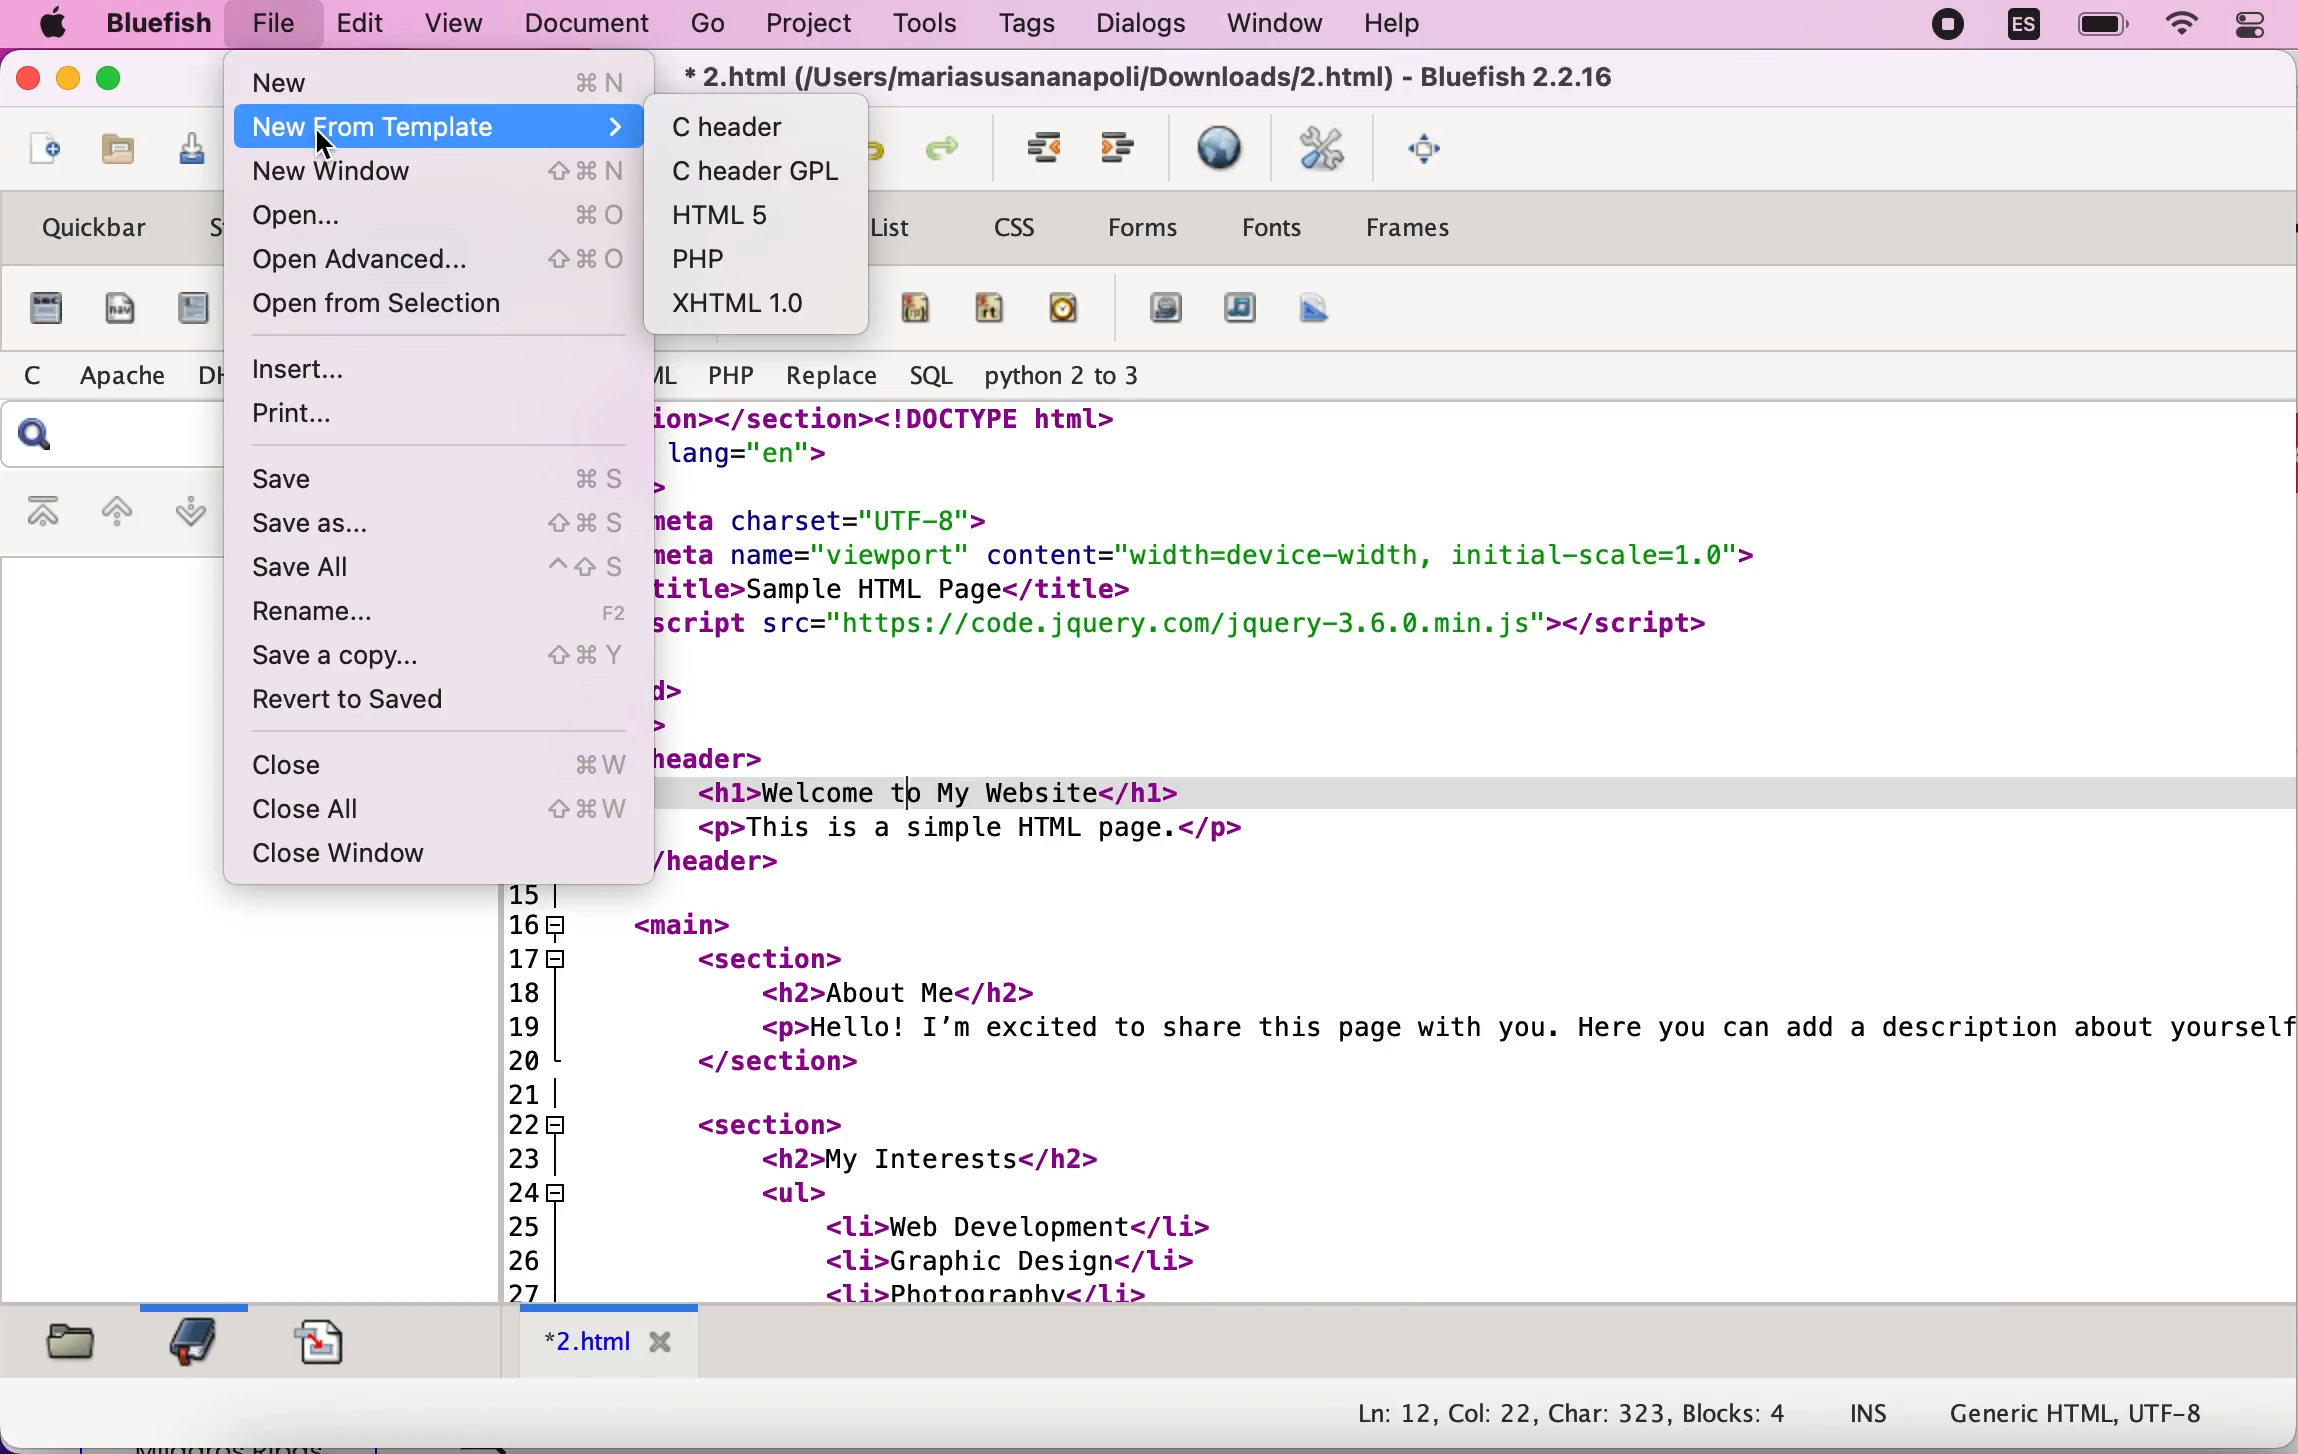 The width and height of the screenshot is (2298, 1454). Describe the element at coordinates (1392, 27) in the screenshot. I see `help` at that location.